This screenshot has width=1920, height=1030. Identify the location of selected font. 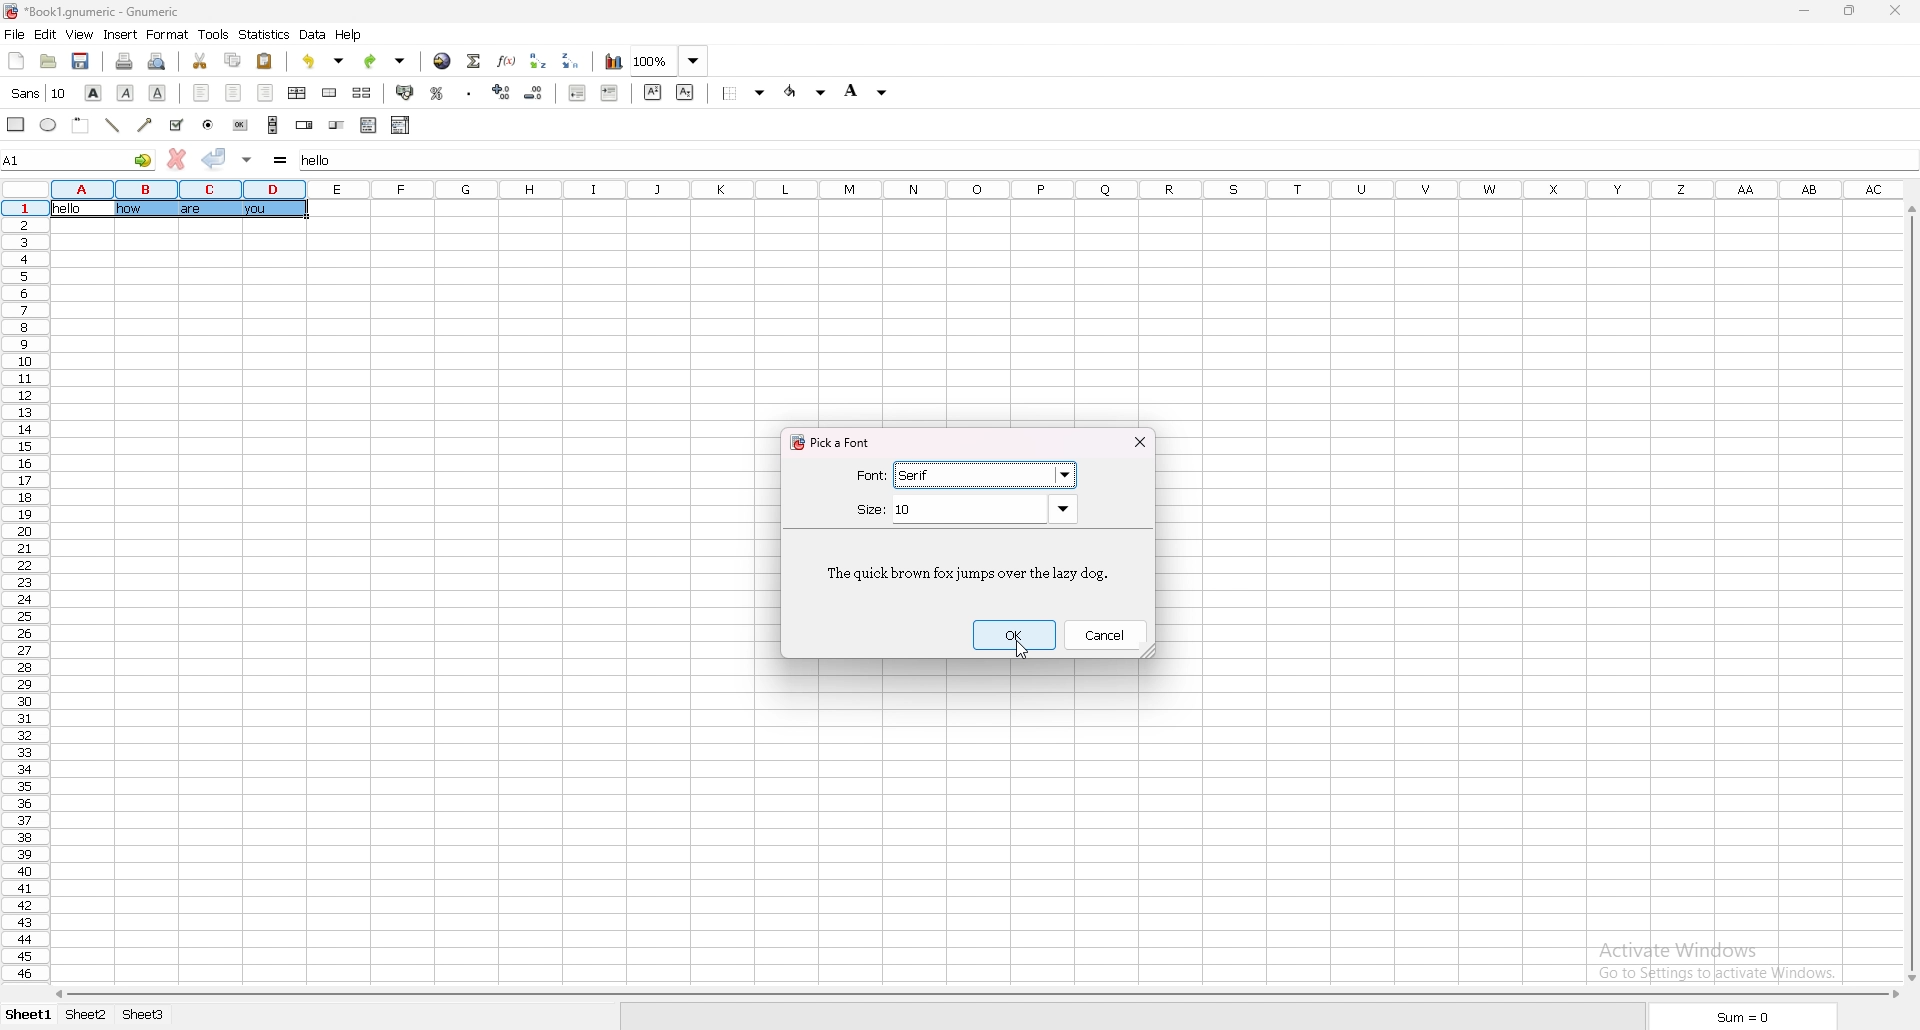
(962, 473).